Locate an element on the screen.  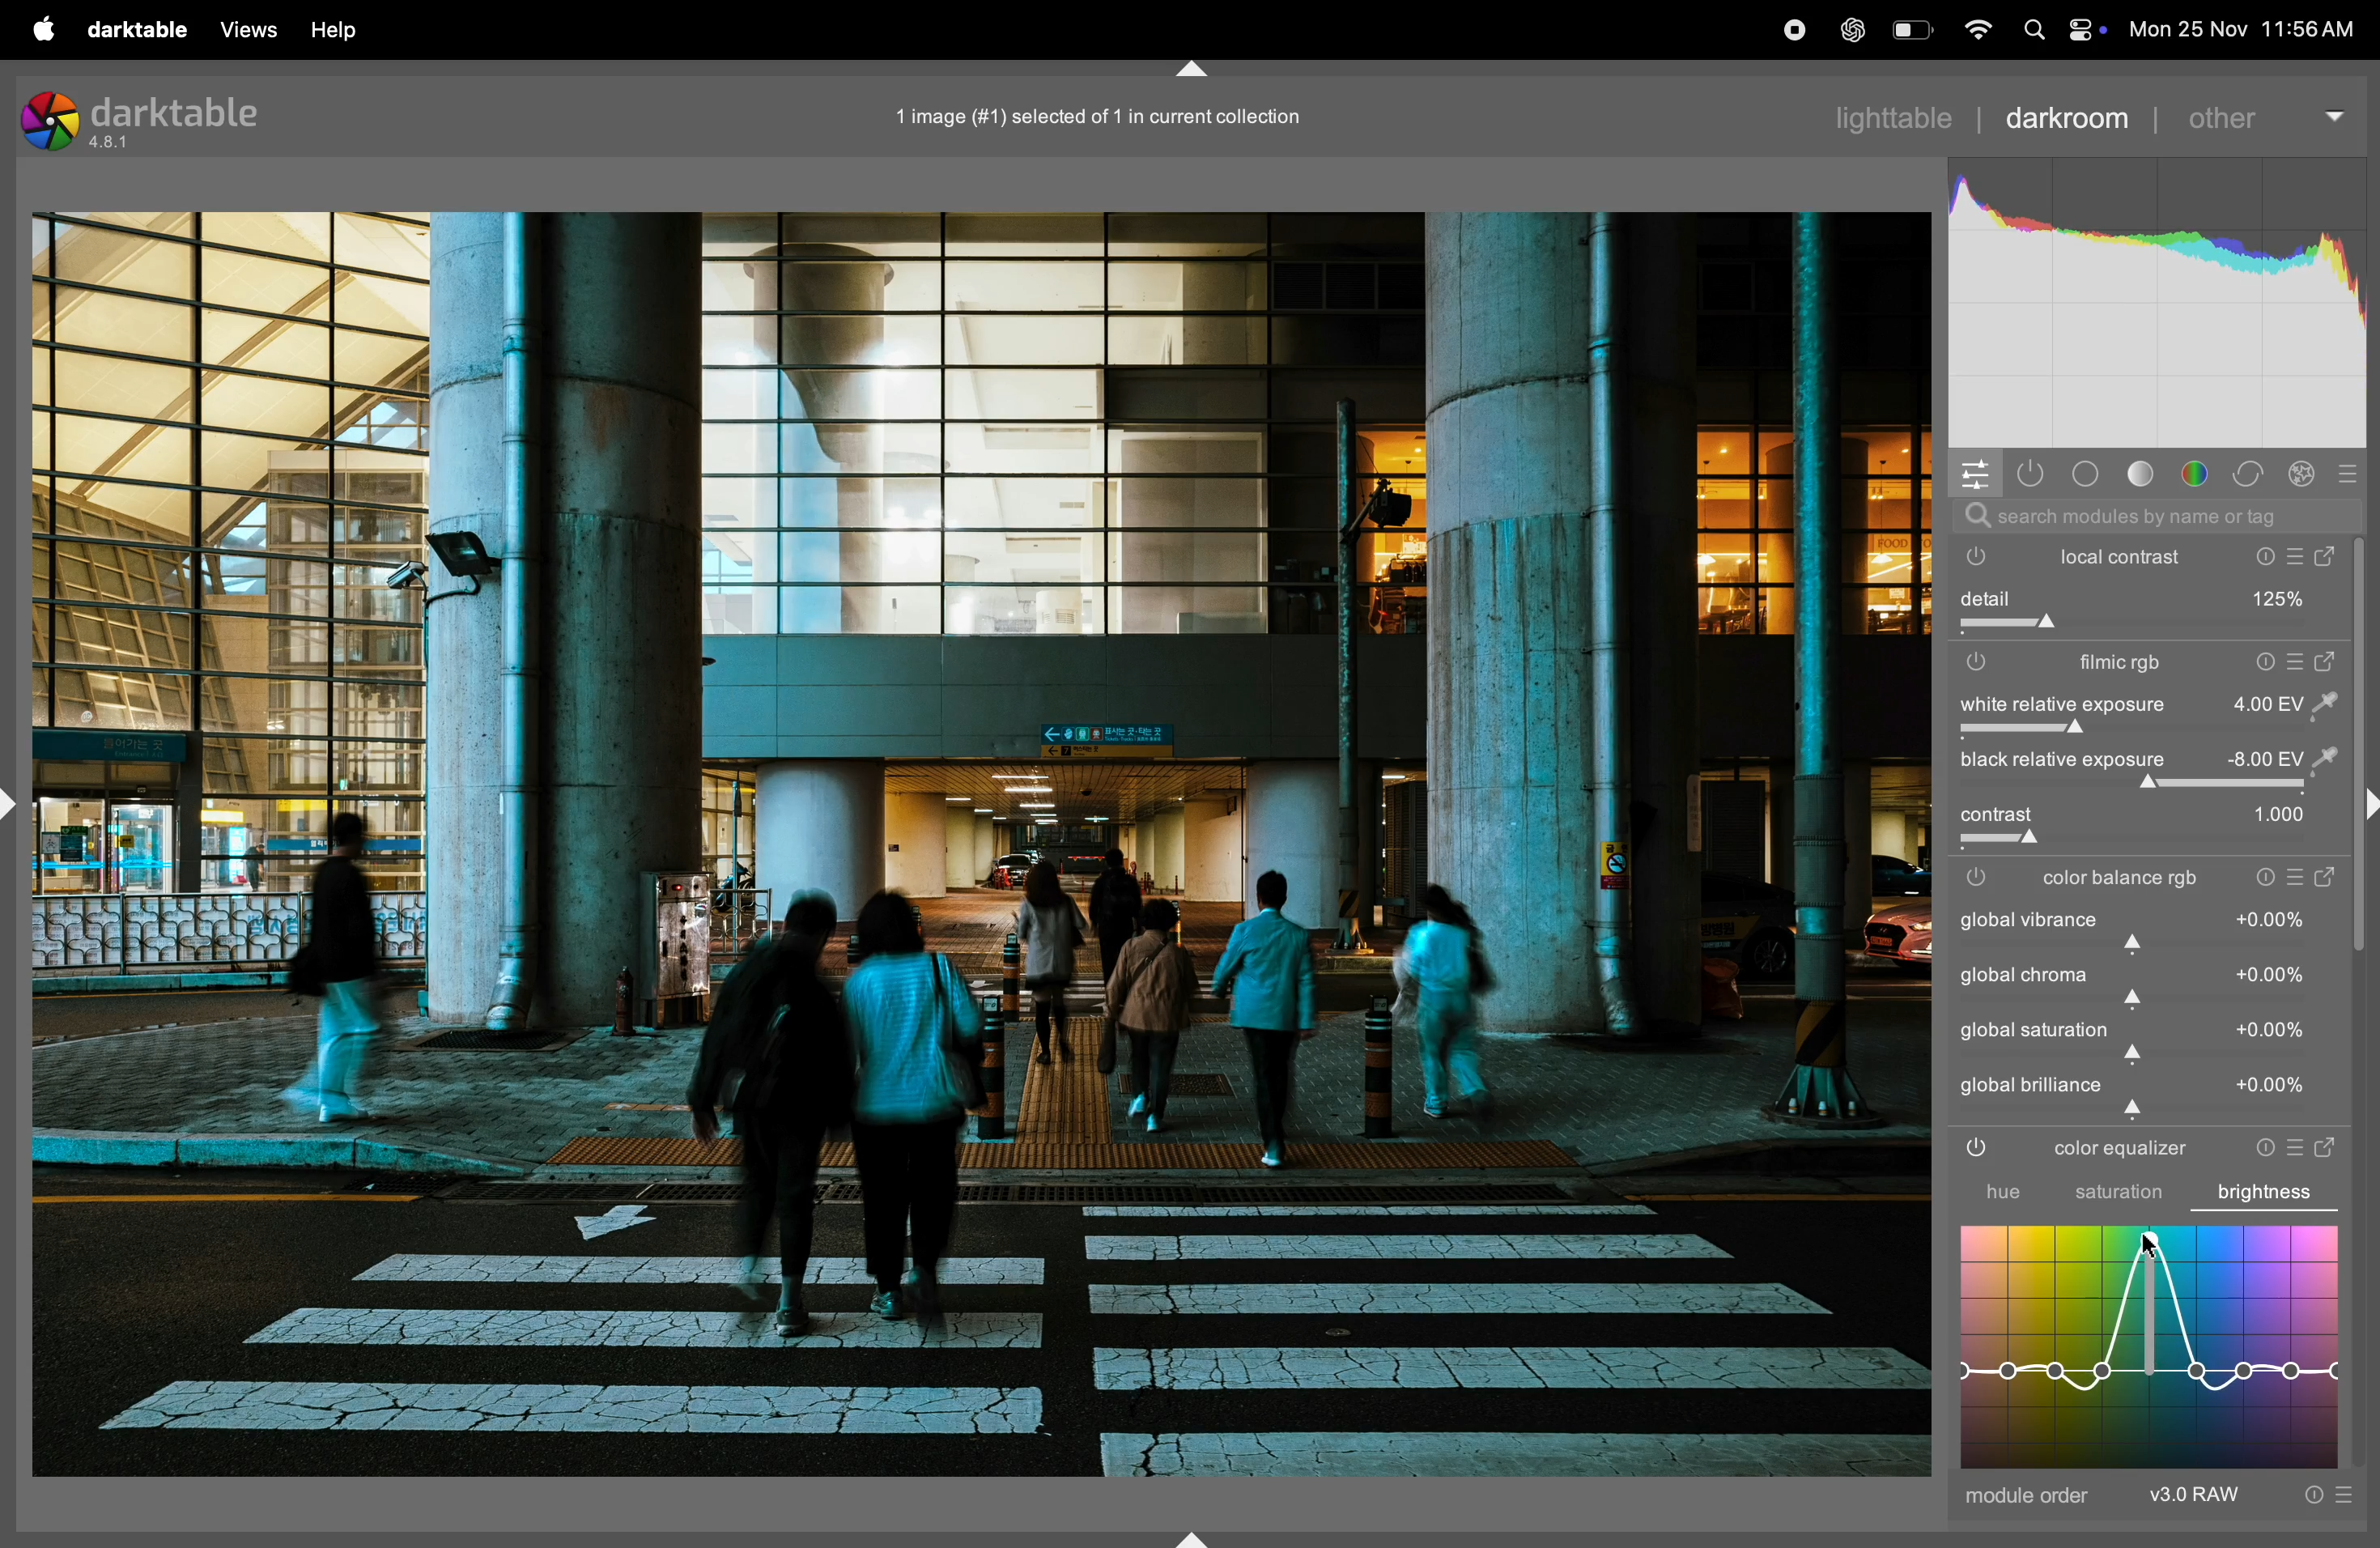
quick panel is located at coordinates (1976, 472).